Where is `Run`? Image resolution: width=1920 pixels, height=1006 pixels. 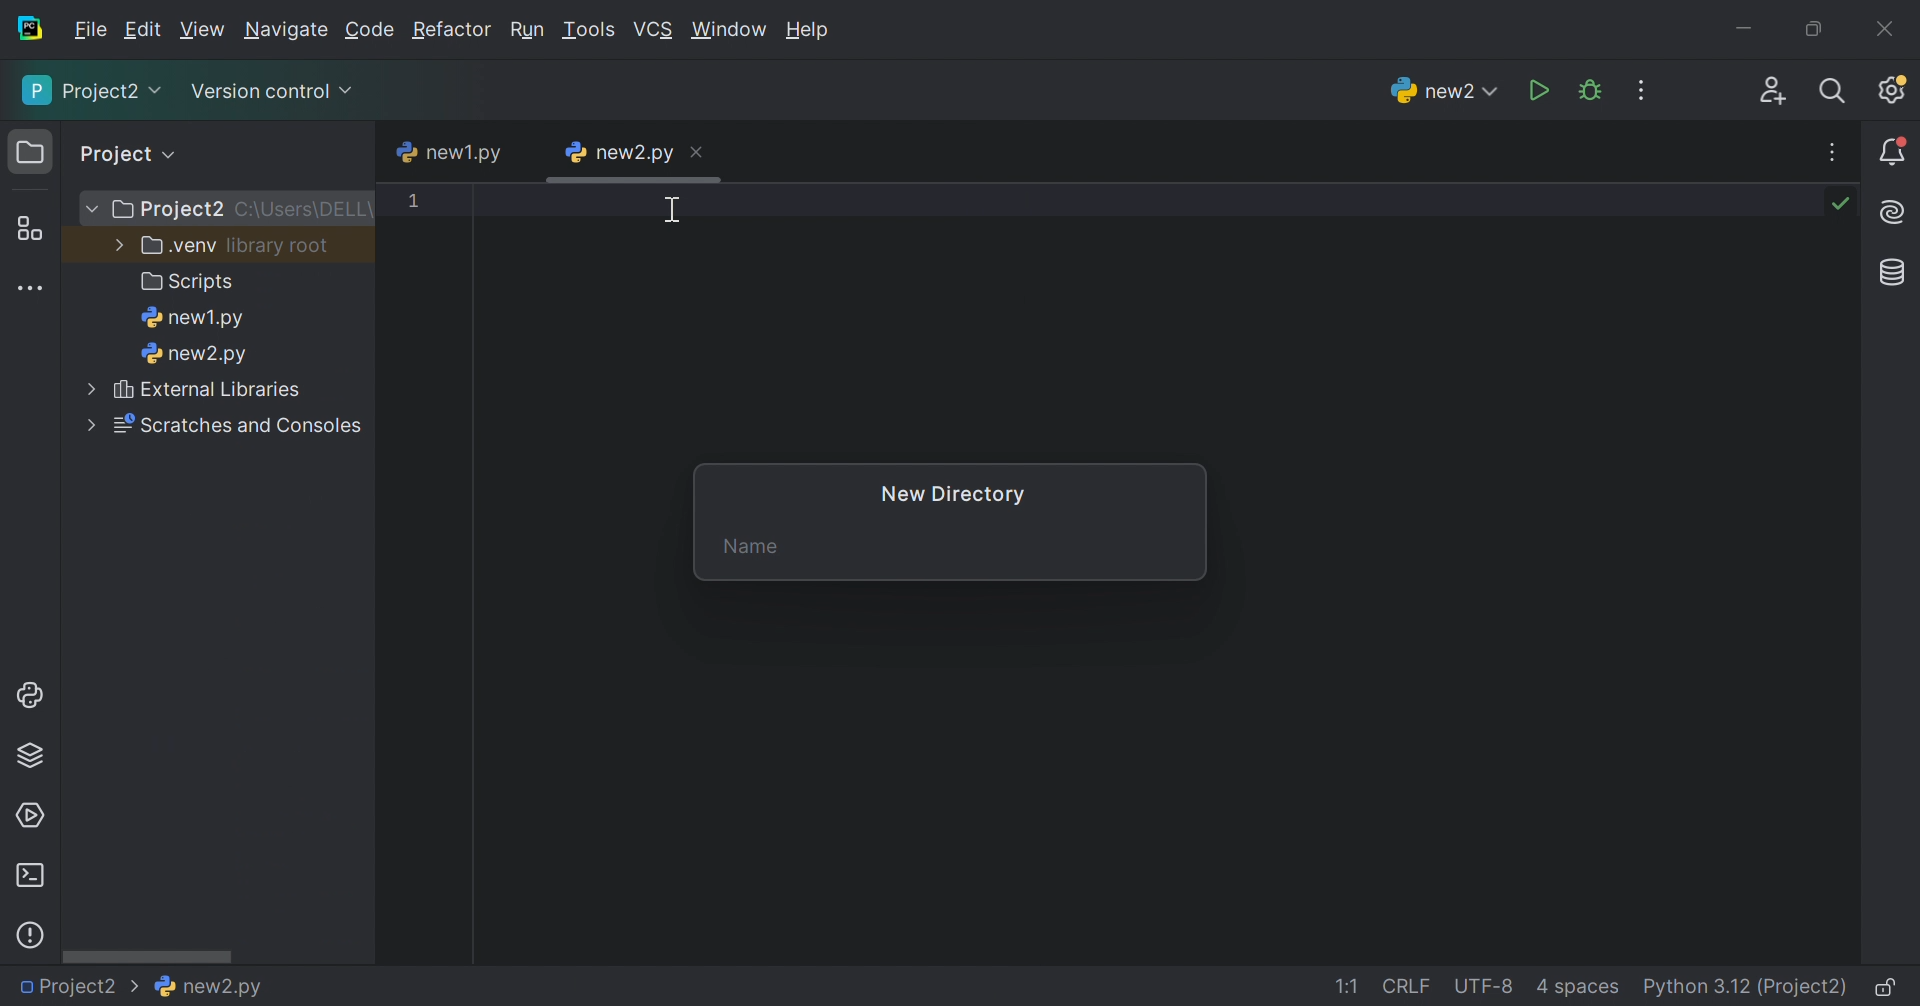 Run is located at coordinates (531, 30).